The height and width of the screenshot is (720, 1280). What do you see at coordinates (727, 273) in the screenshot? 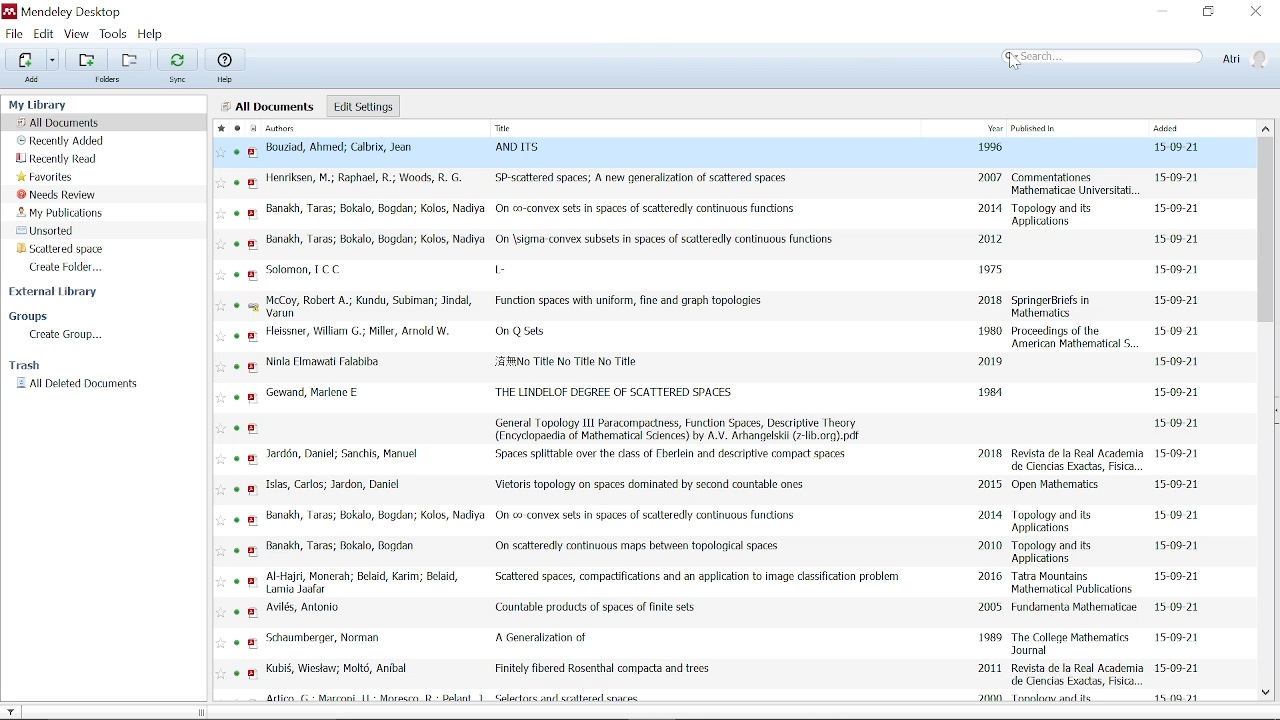
I see `Solomon, TCC l- 1975, 15-00-21` at bounding box center [727, 273].